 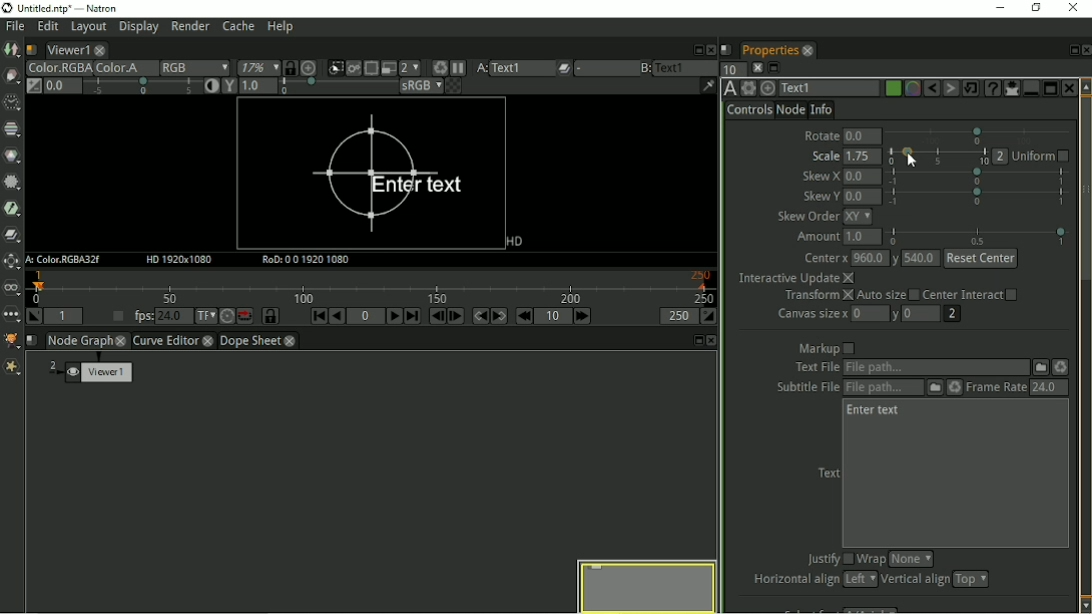 I want to click on Zoom, so click(x=259, y=67).